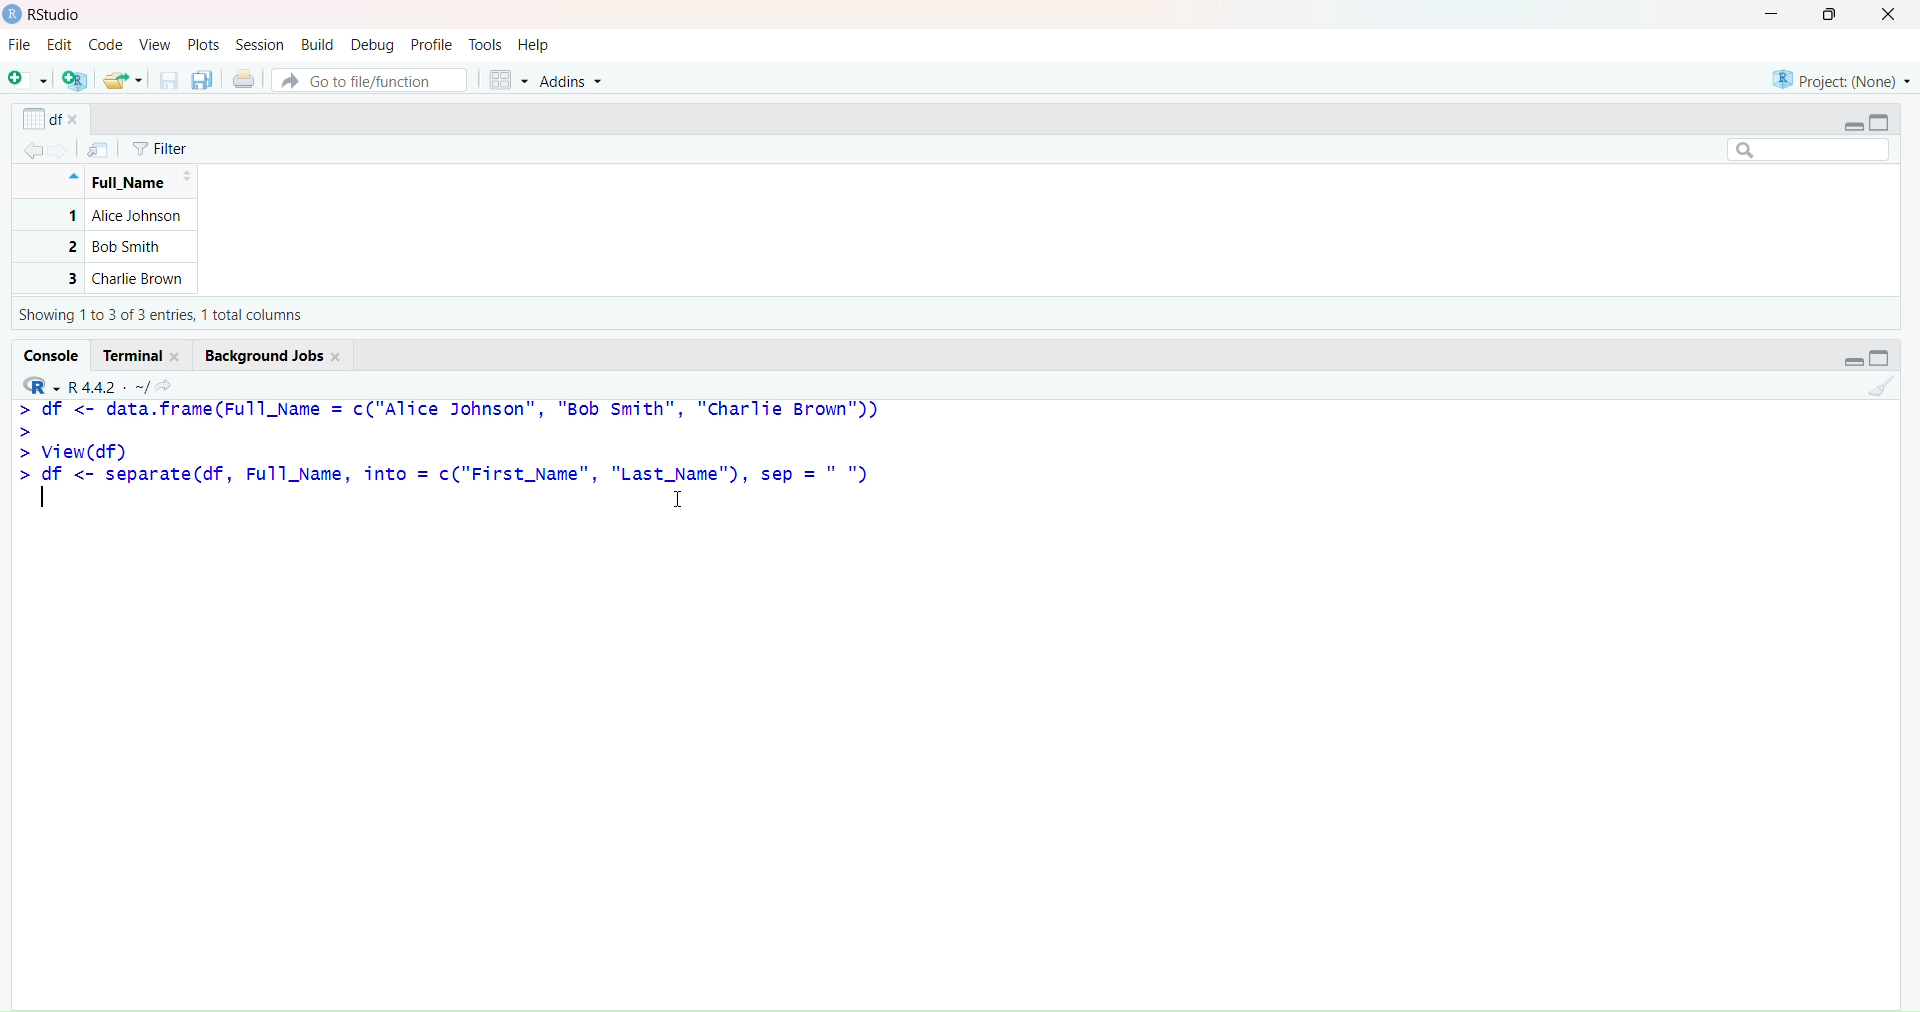 Image resolution: width=1920 pixels, height=1012 pixels. I want to click on Clear console (Ctrl + L), so click(1881, 388).